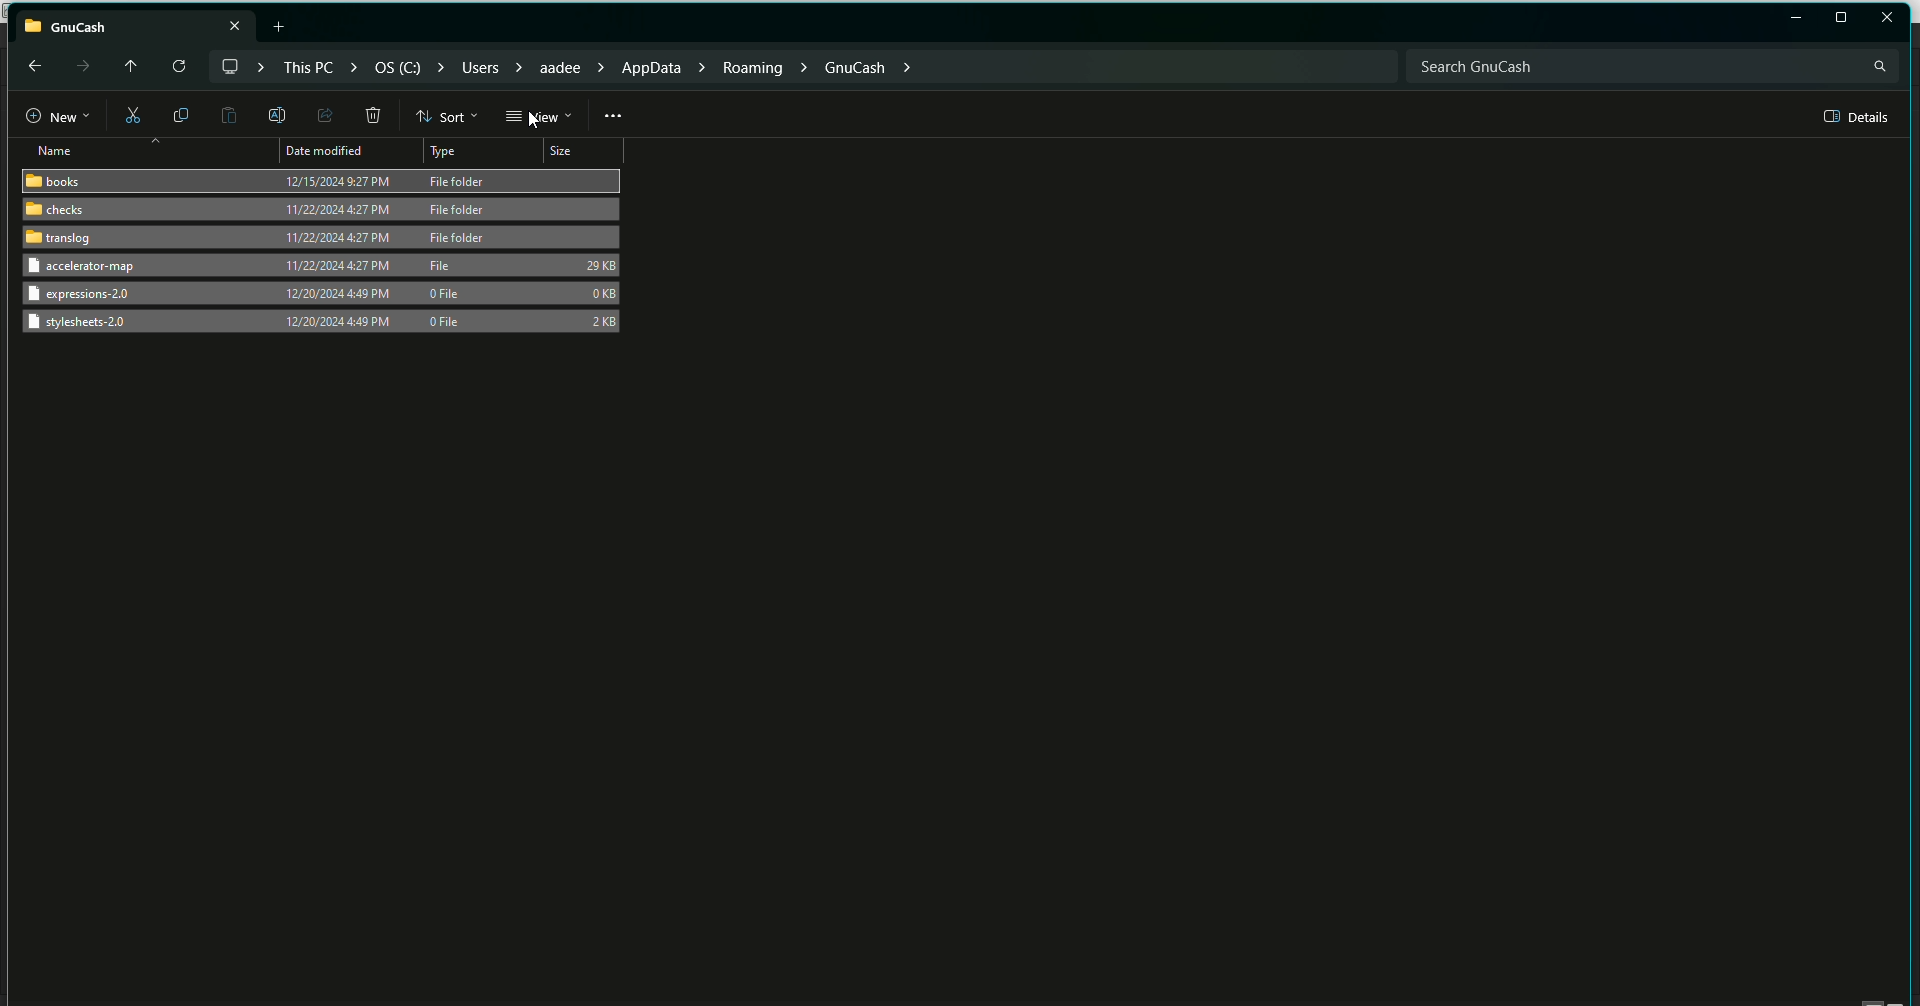  Describe the element at coordinates (177, 67) in the screenshot. I see `Refresh` at that location.